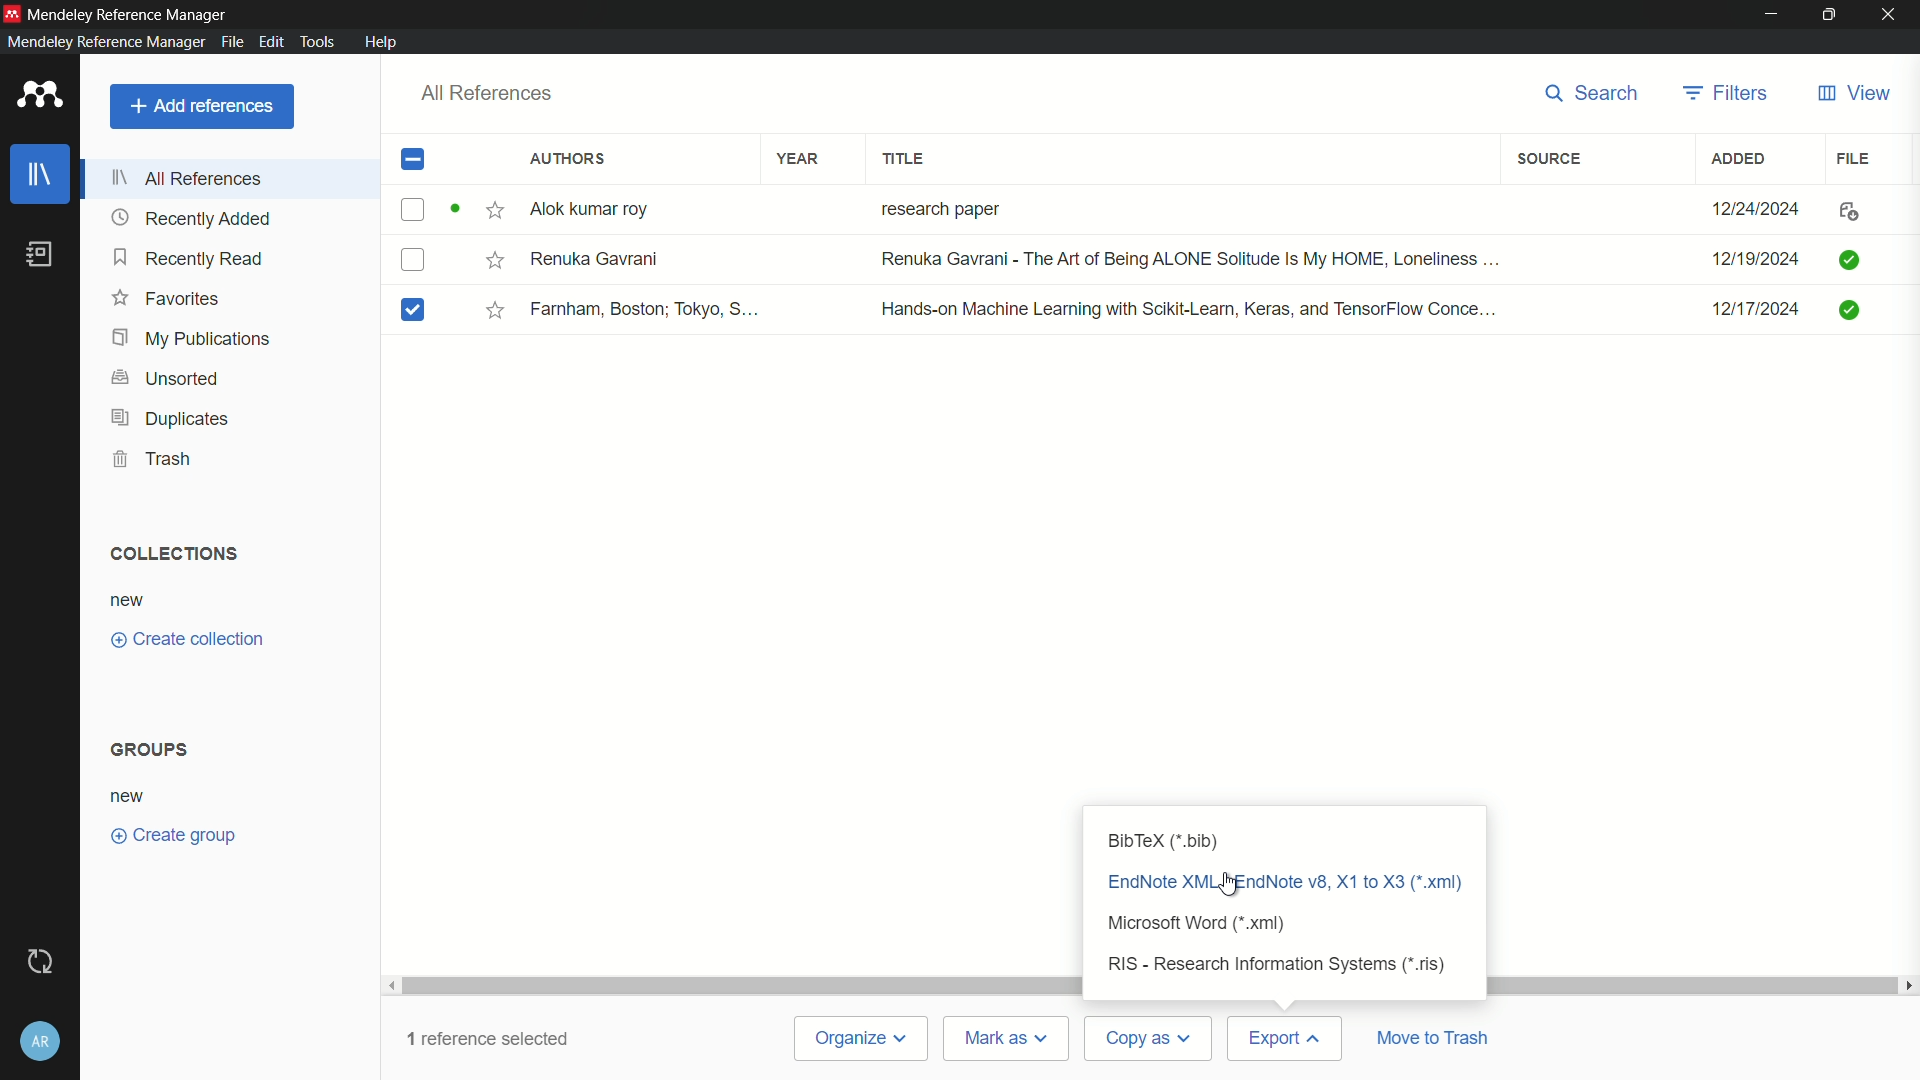 The height and width of the screenshot is (1080, 1920). I want to click on app icon, so click(12, 14).